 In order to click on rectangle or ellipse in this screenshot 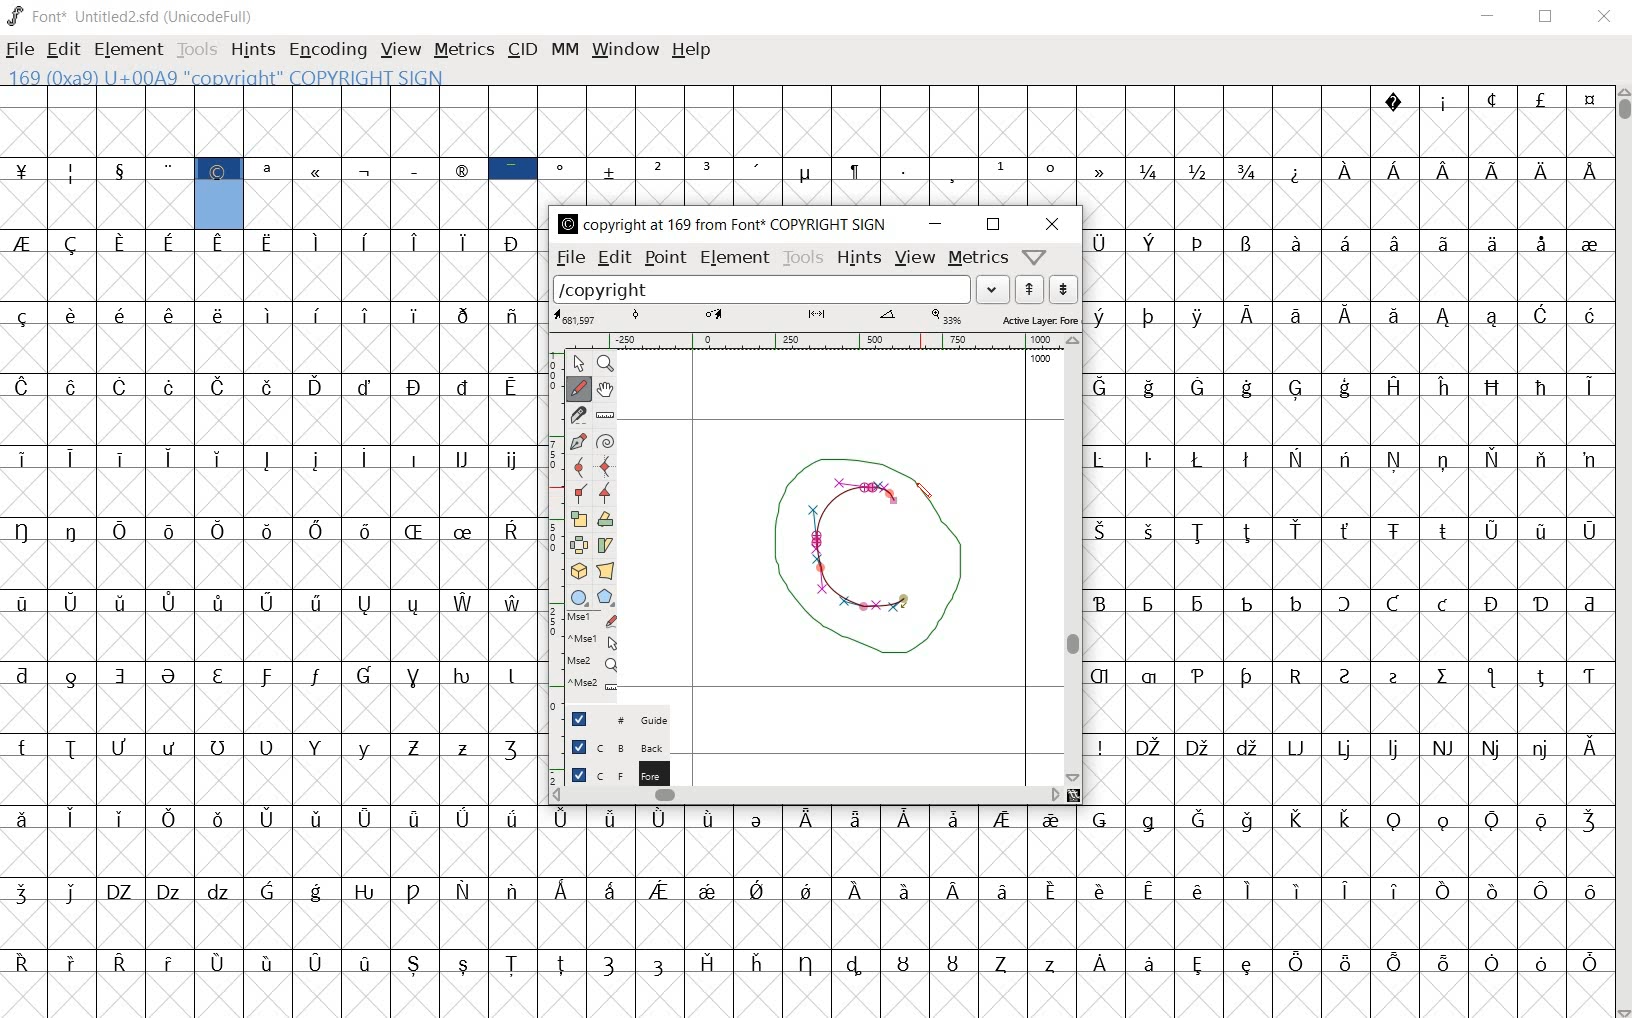, I will do `click(579, 596)`.